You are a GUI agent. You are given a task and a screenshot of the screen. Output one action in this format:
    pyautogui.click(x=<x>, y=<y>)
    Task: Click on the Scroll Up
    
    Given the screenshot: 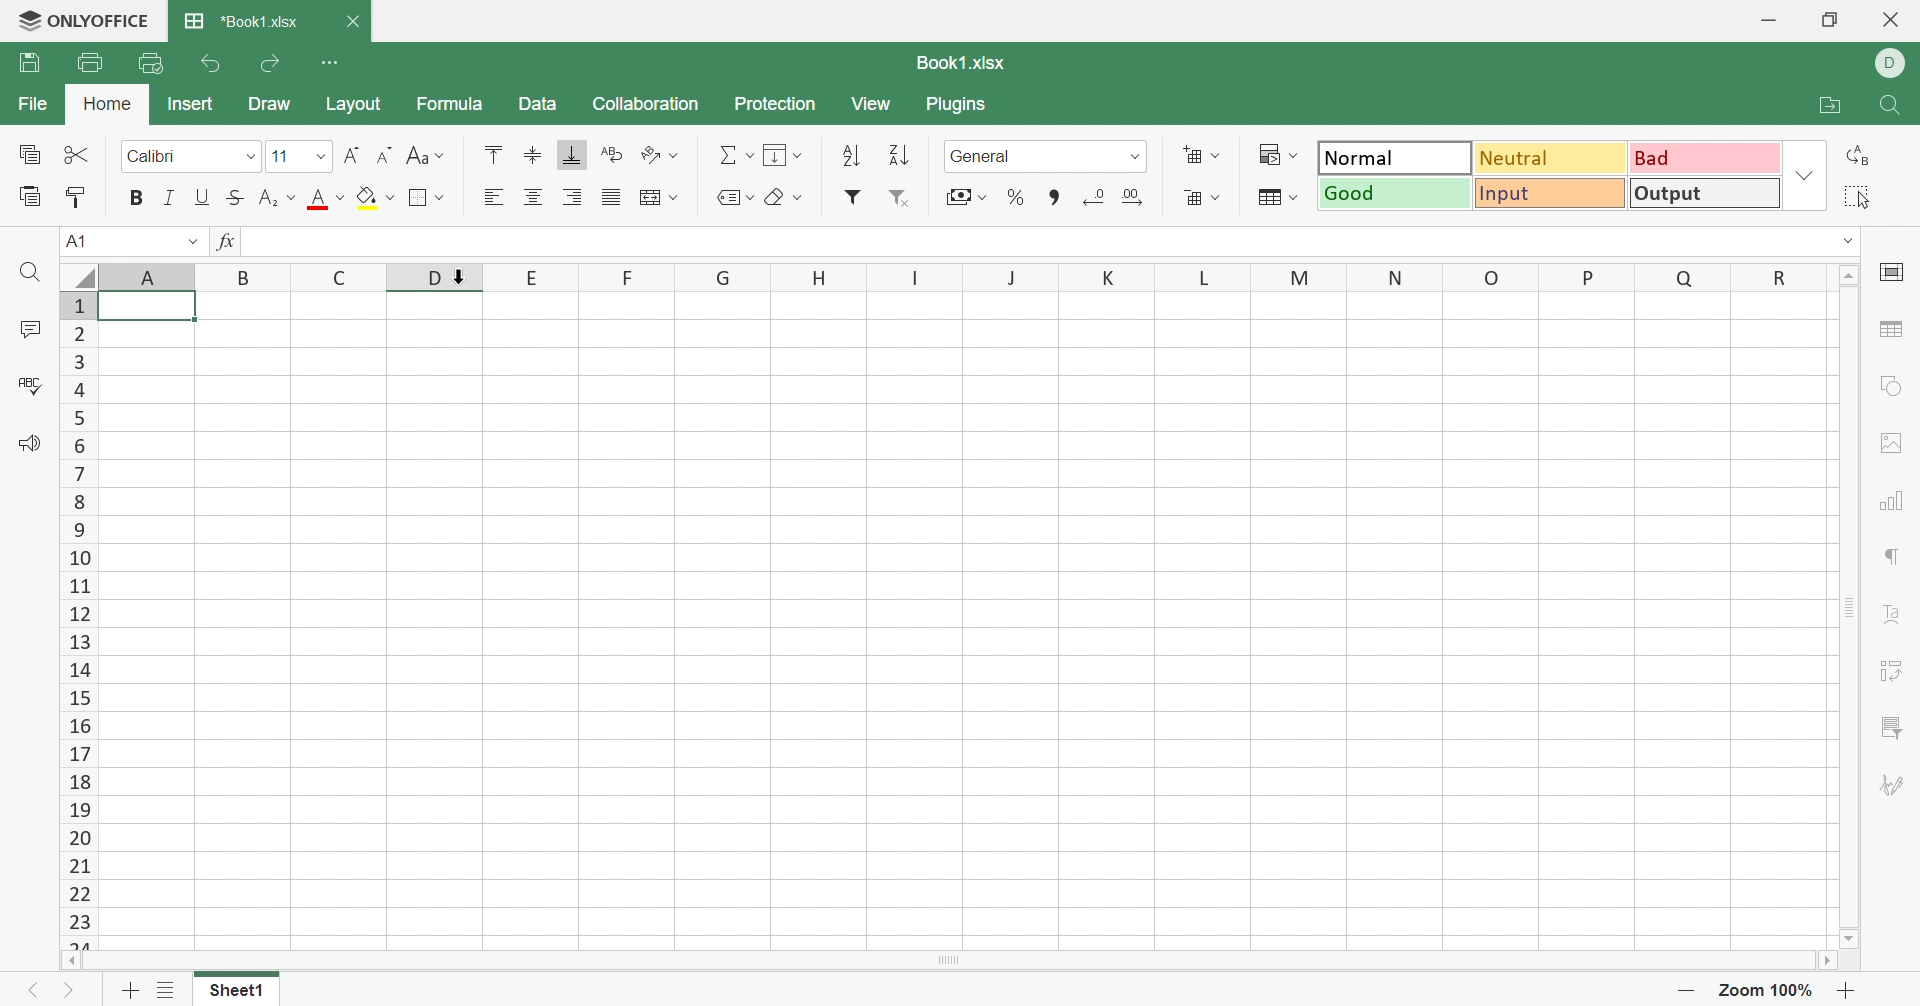 What is the action you would take?
    pyautogui.click(x=1849, y=276)
    